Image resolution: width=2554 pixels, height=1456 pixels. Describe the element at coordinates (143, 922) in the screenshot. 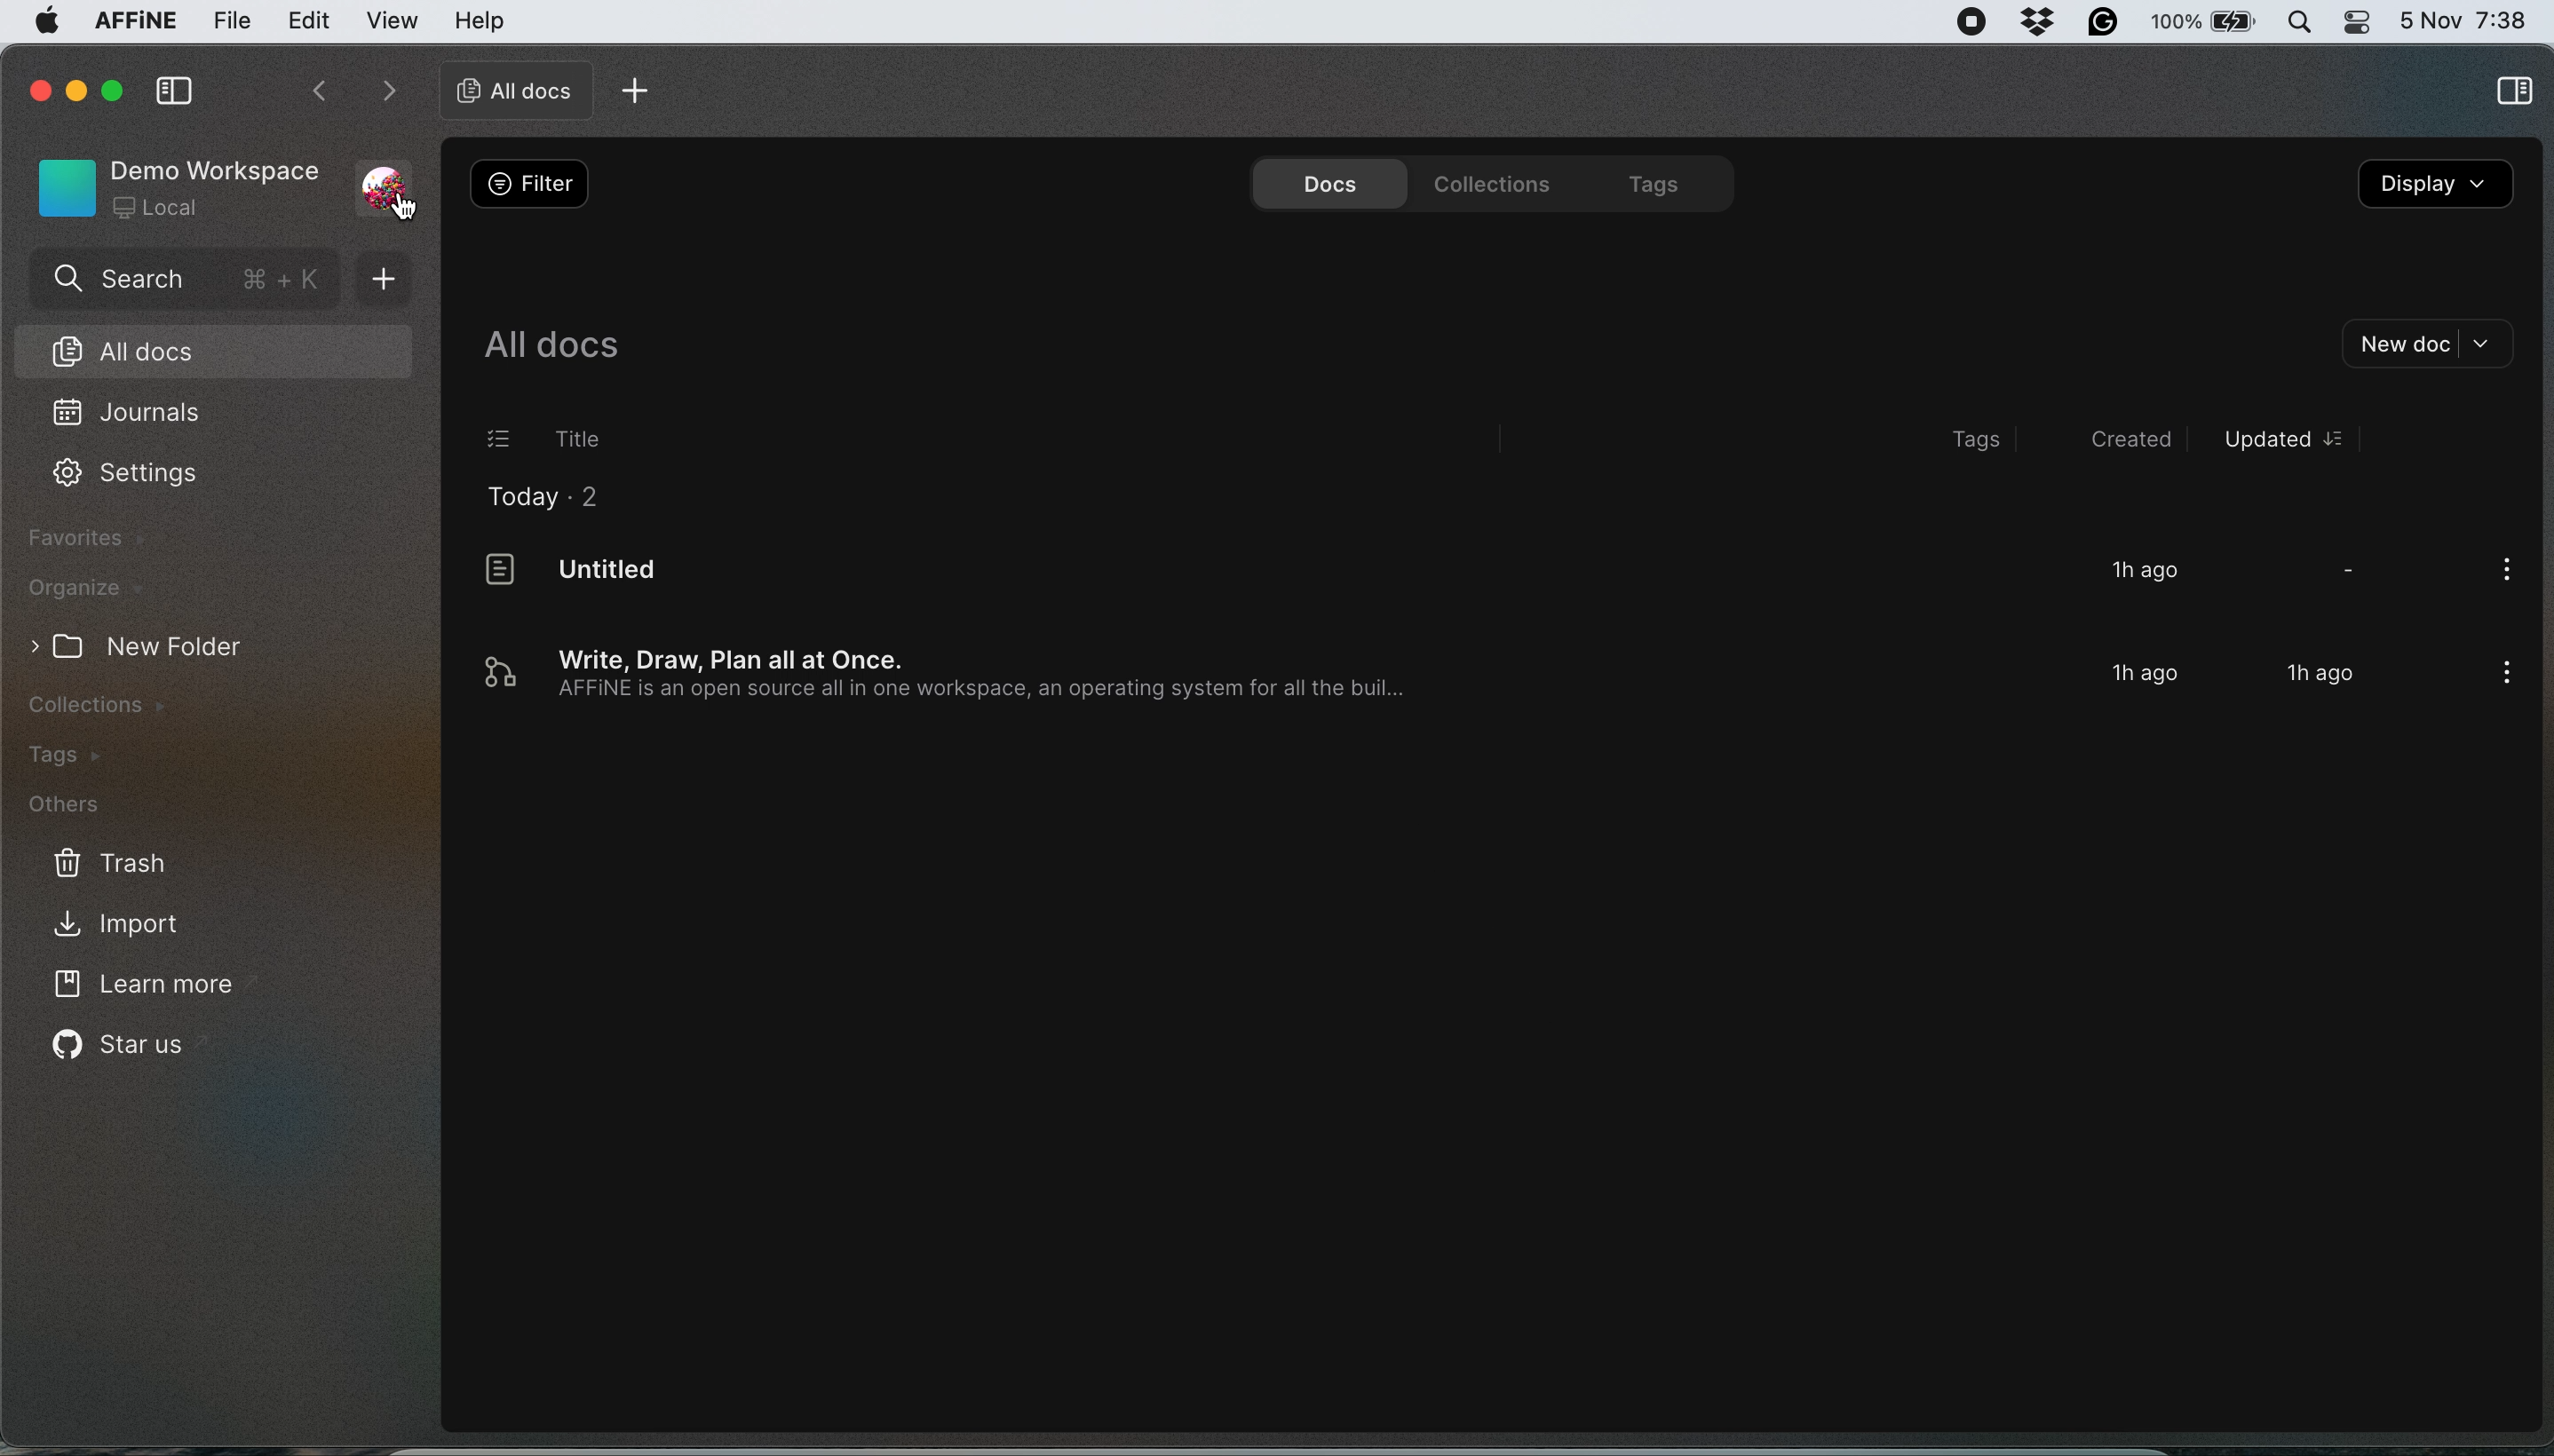

I see `import` at that location.